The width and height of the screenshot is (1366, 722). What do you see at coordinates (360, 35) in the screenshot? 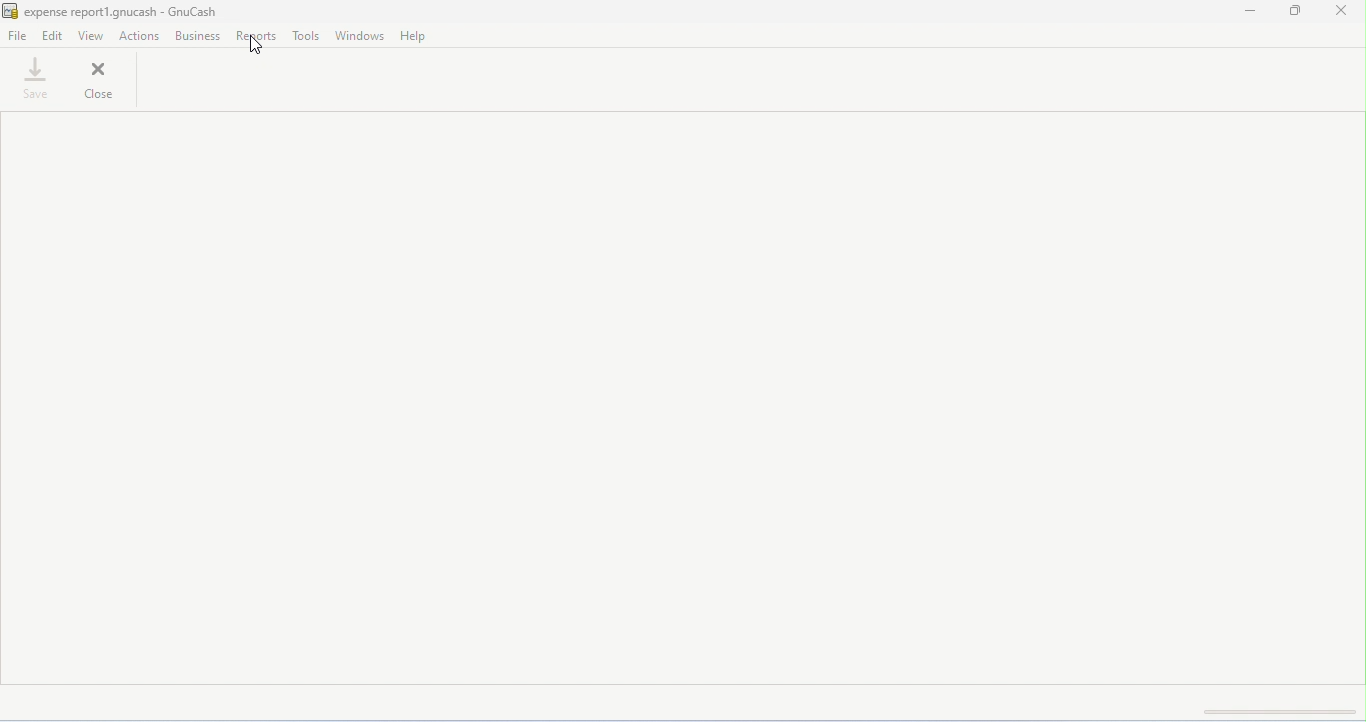
I see `windows` at bounding box center [360, 35].